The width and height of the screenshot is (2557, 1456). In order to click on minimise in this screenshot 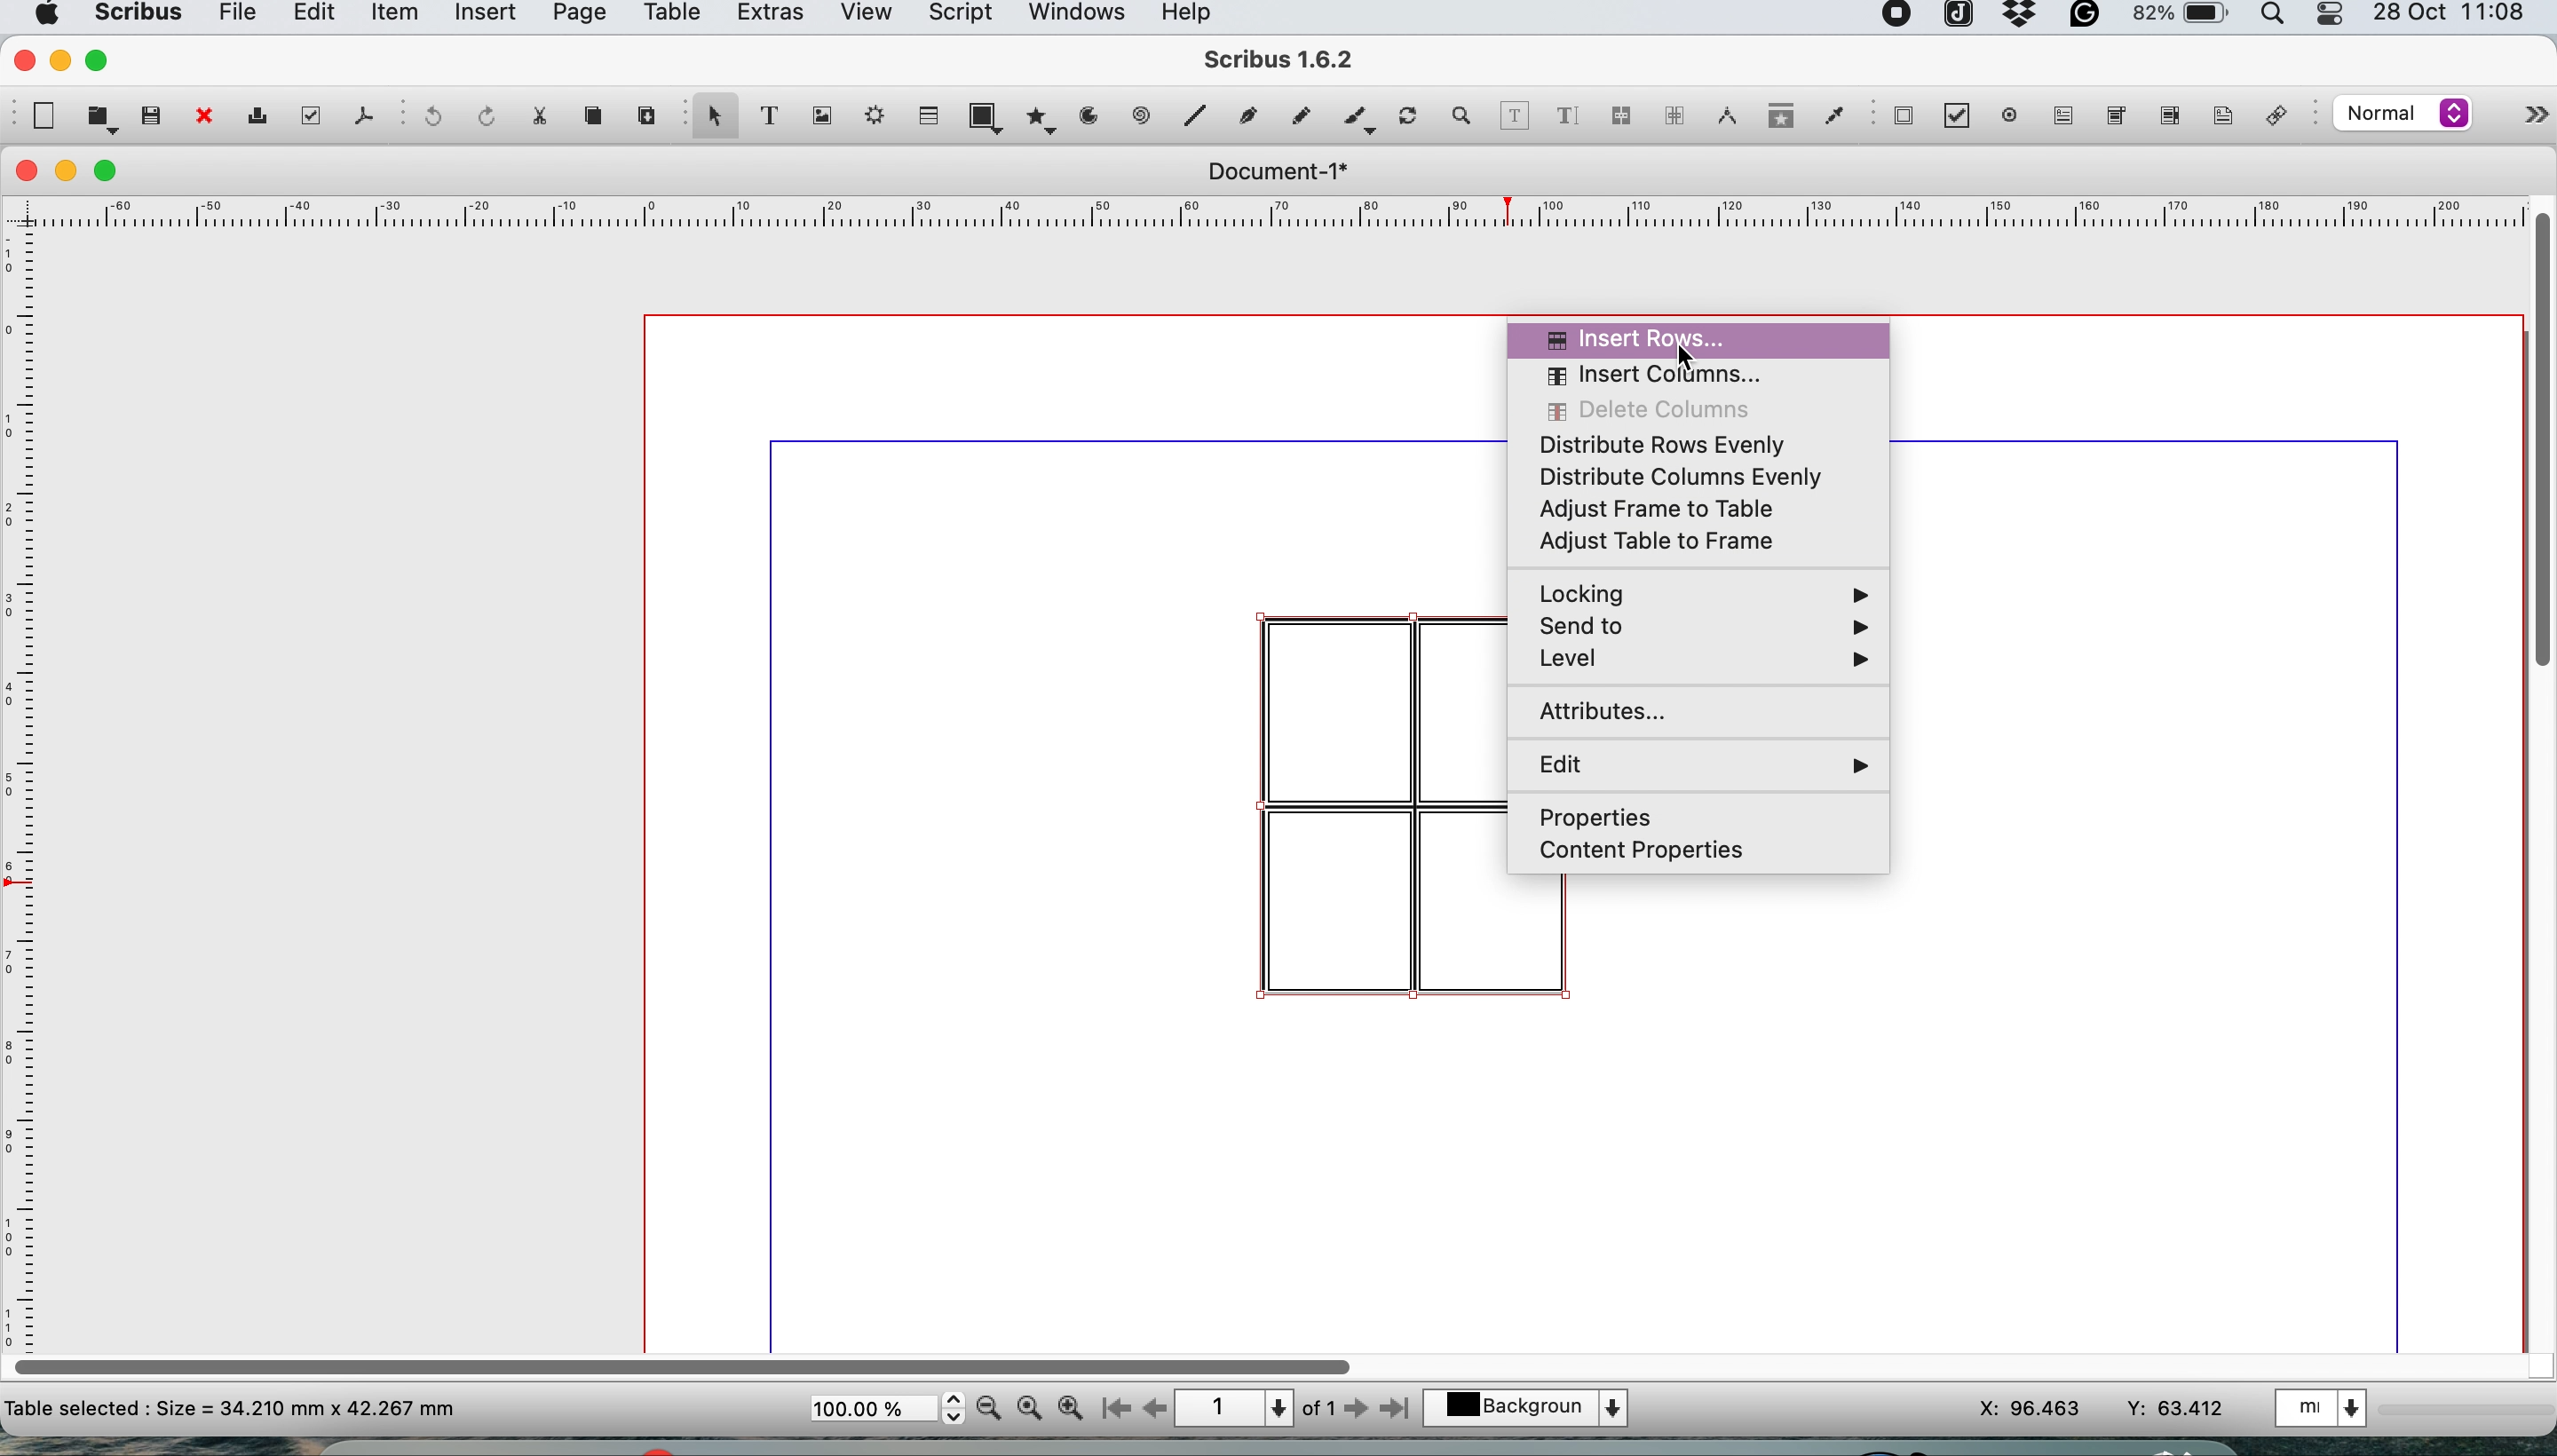, I will do `click(59, 60)`.